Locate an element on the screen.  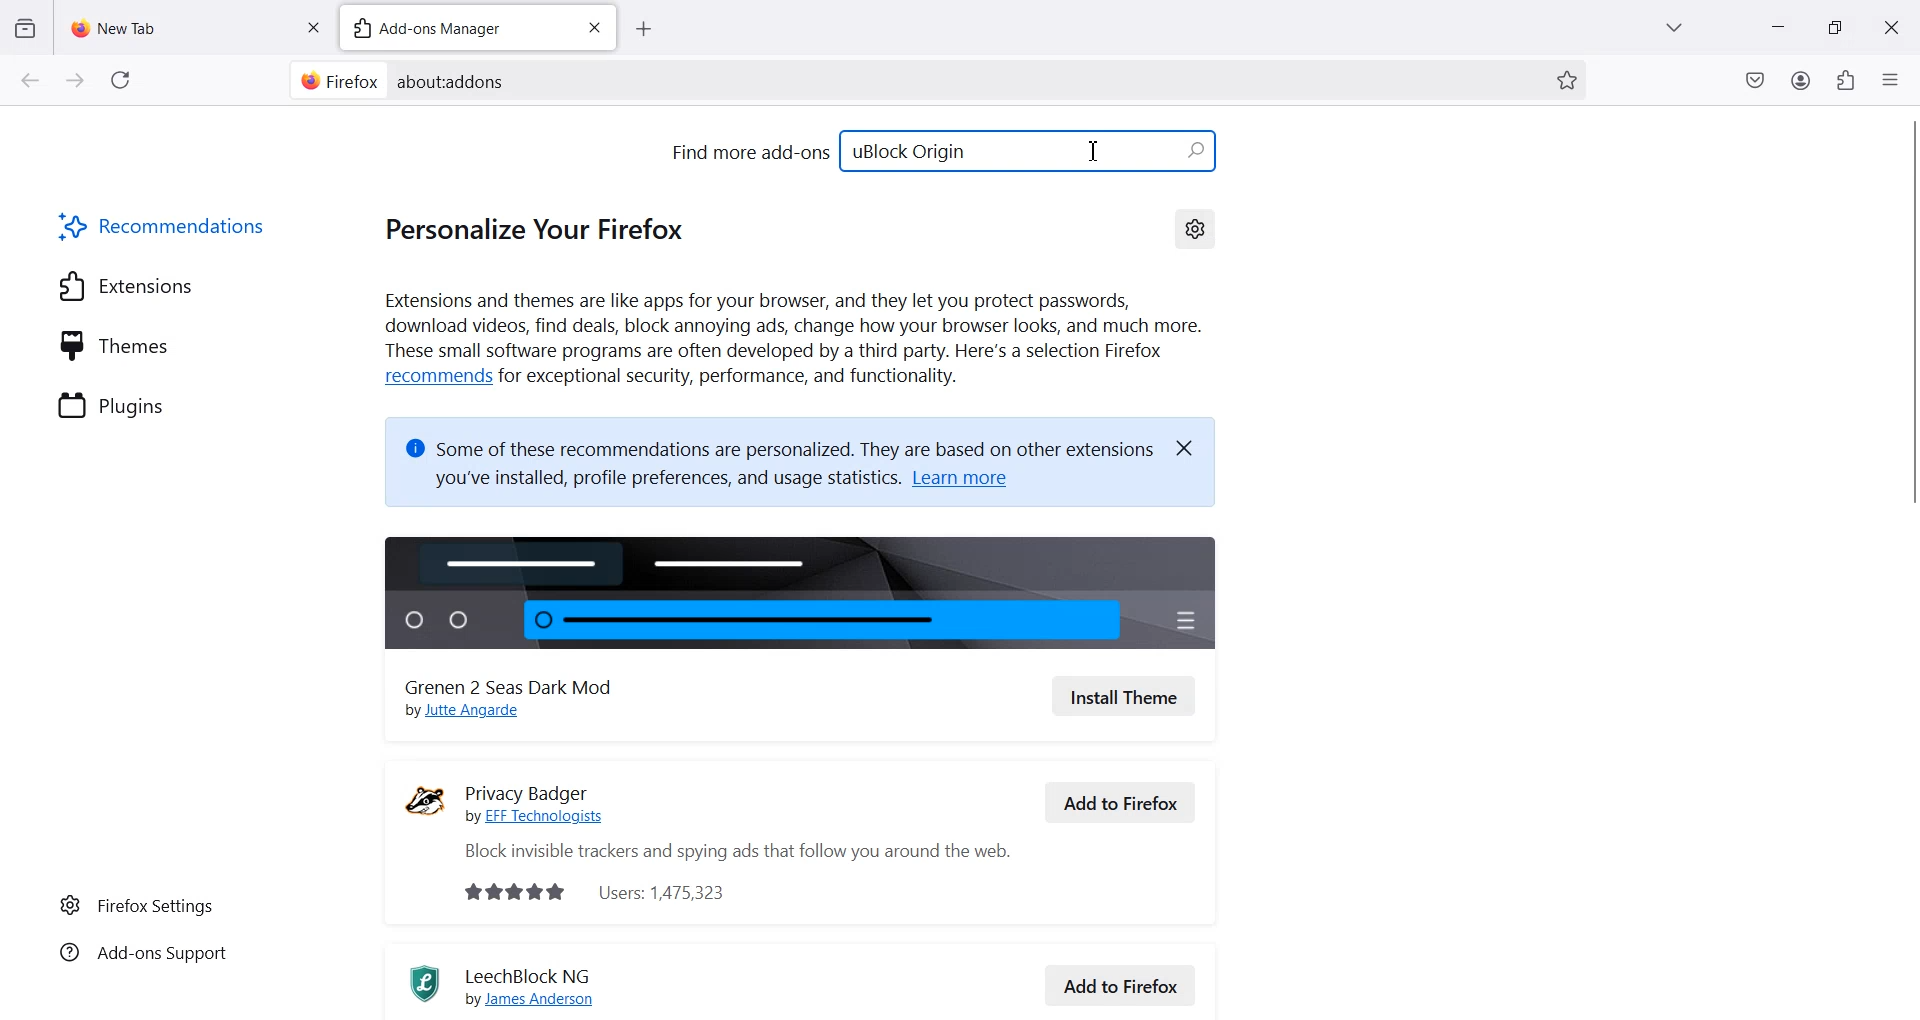
Logo is located at coordinates (425, 800).